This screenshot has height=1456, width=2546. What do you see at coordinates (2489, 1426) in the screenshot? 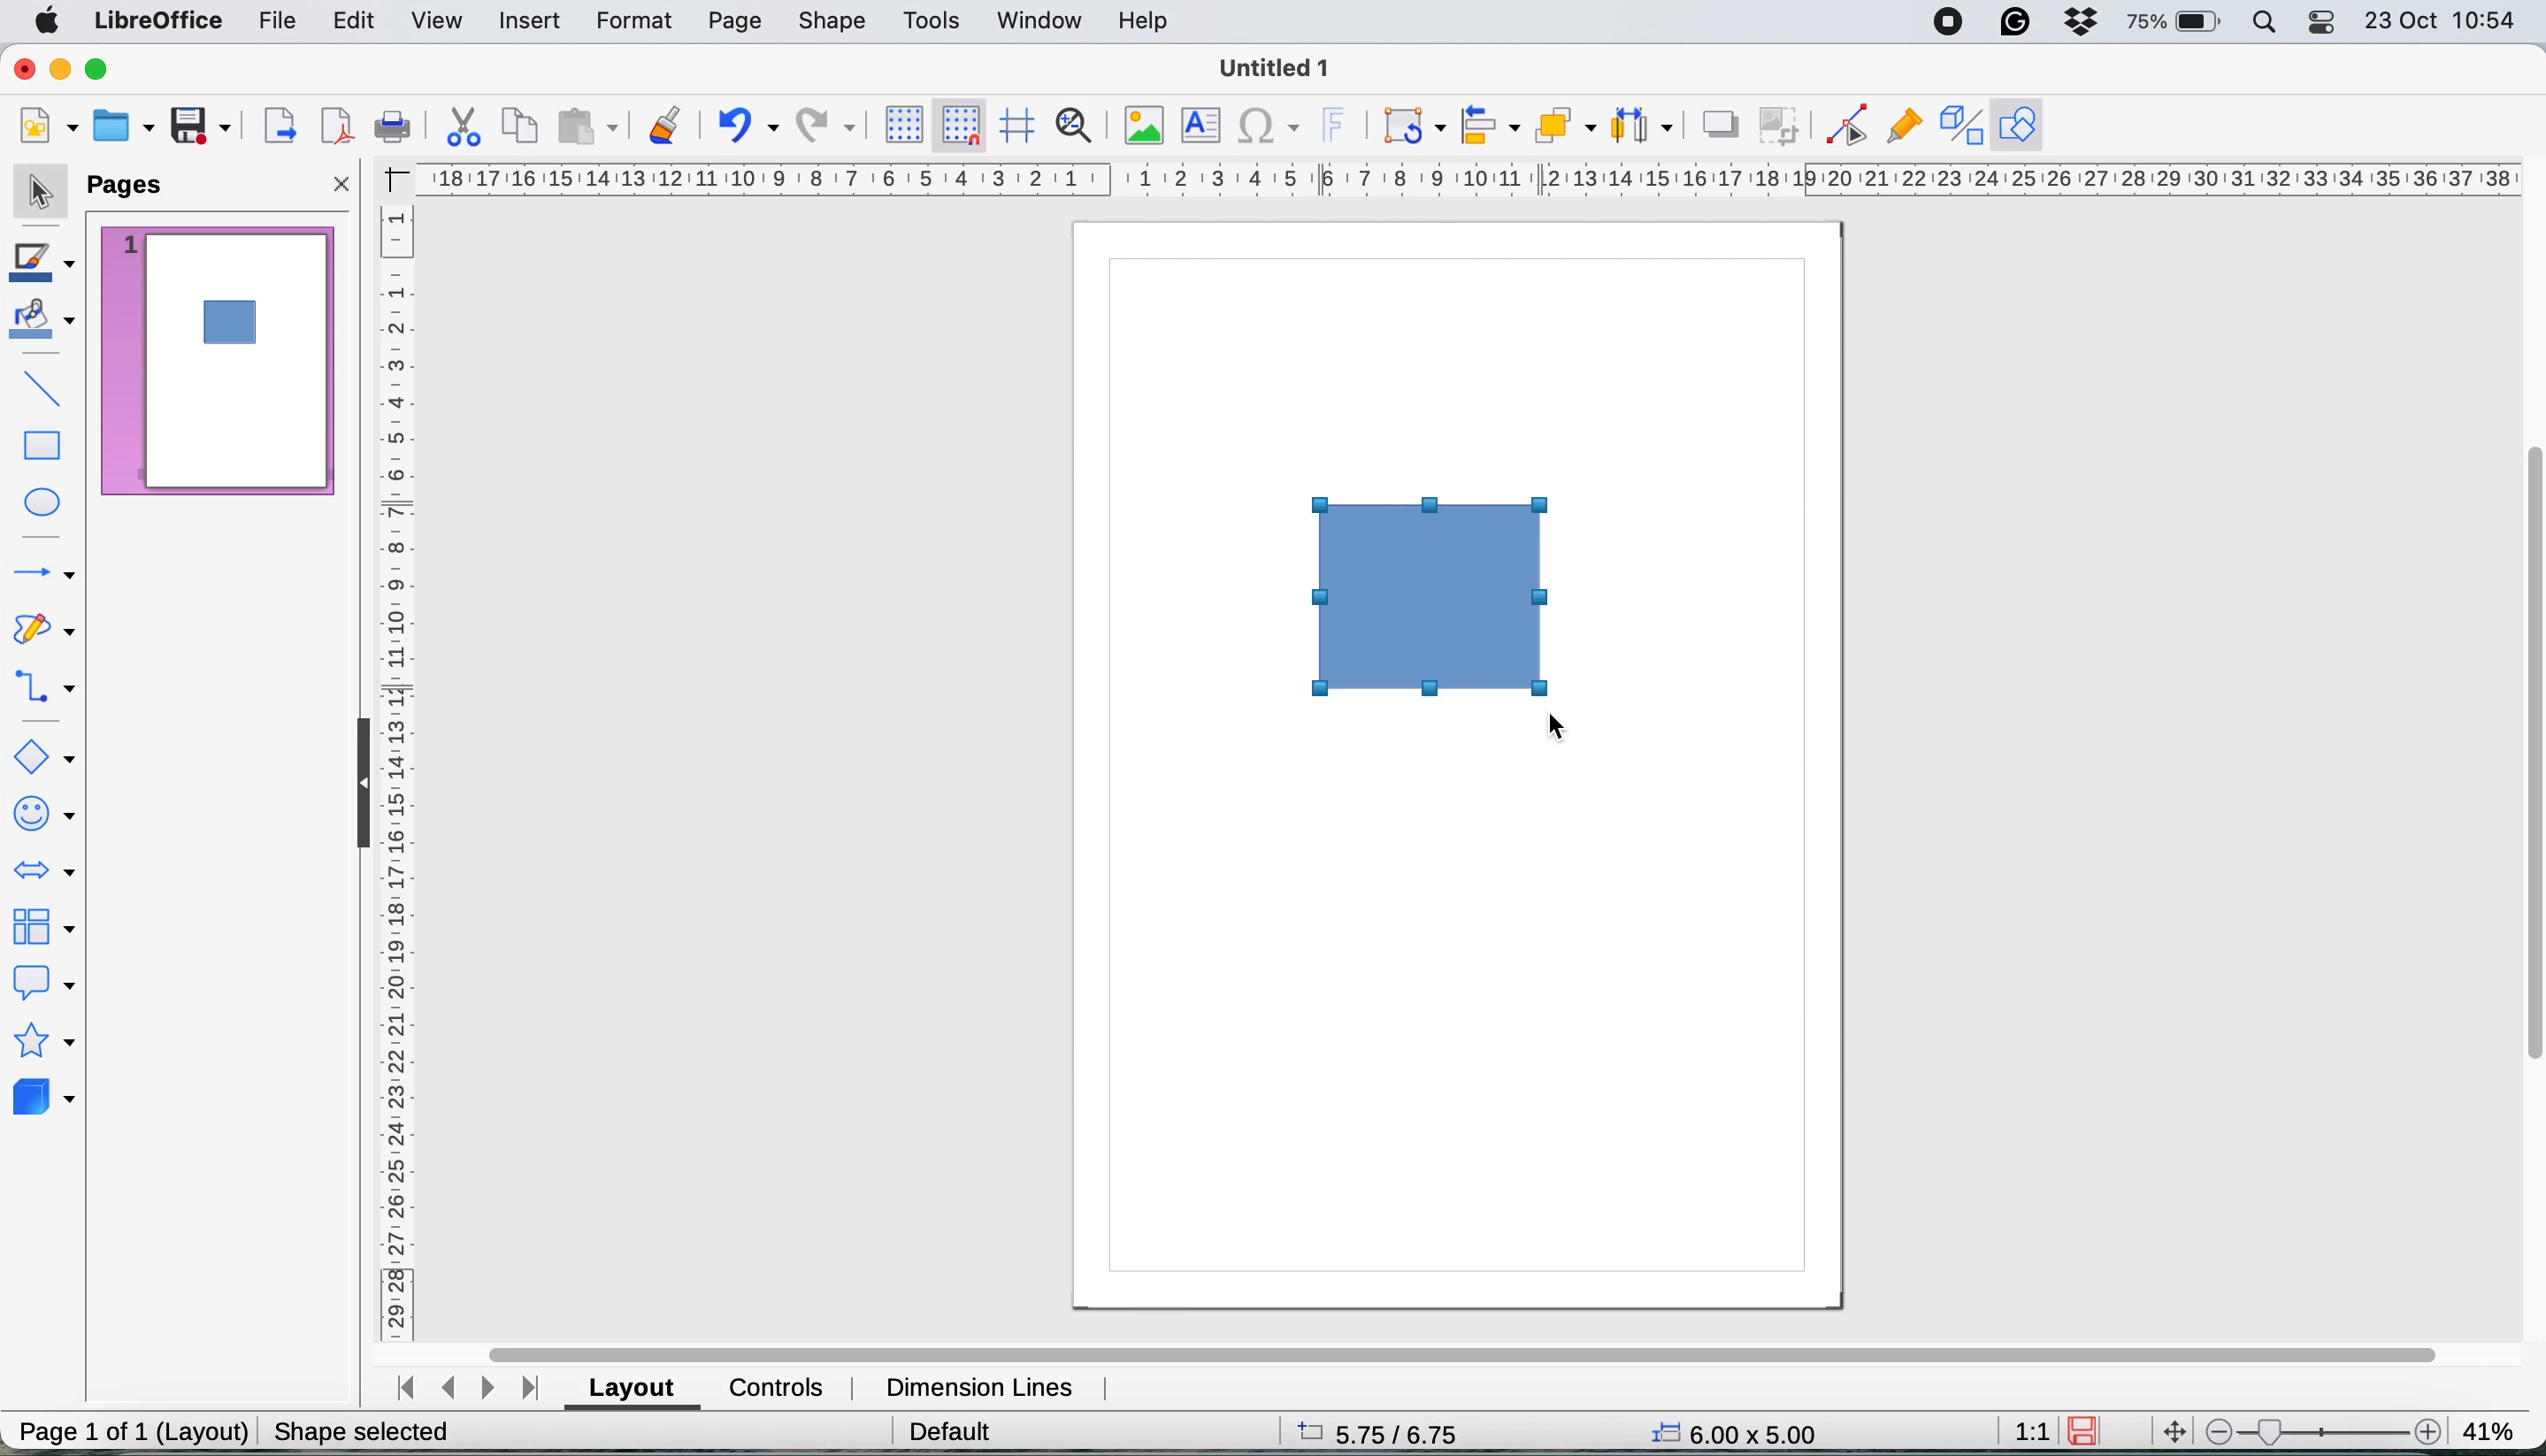
I see `41%` at bounding box center [2489, 1426].